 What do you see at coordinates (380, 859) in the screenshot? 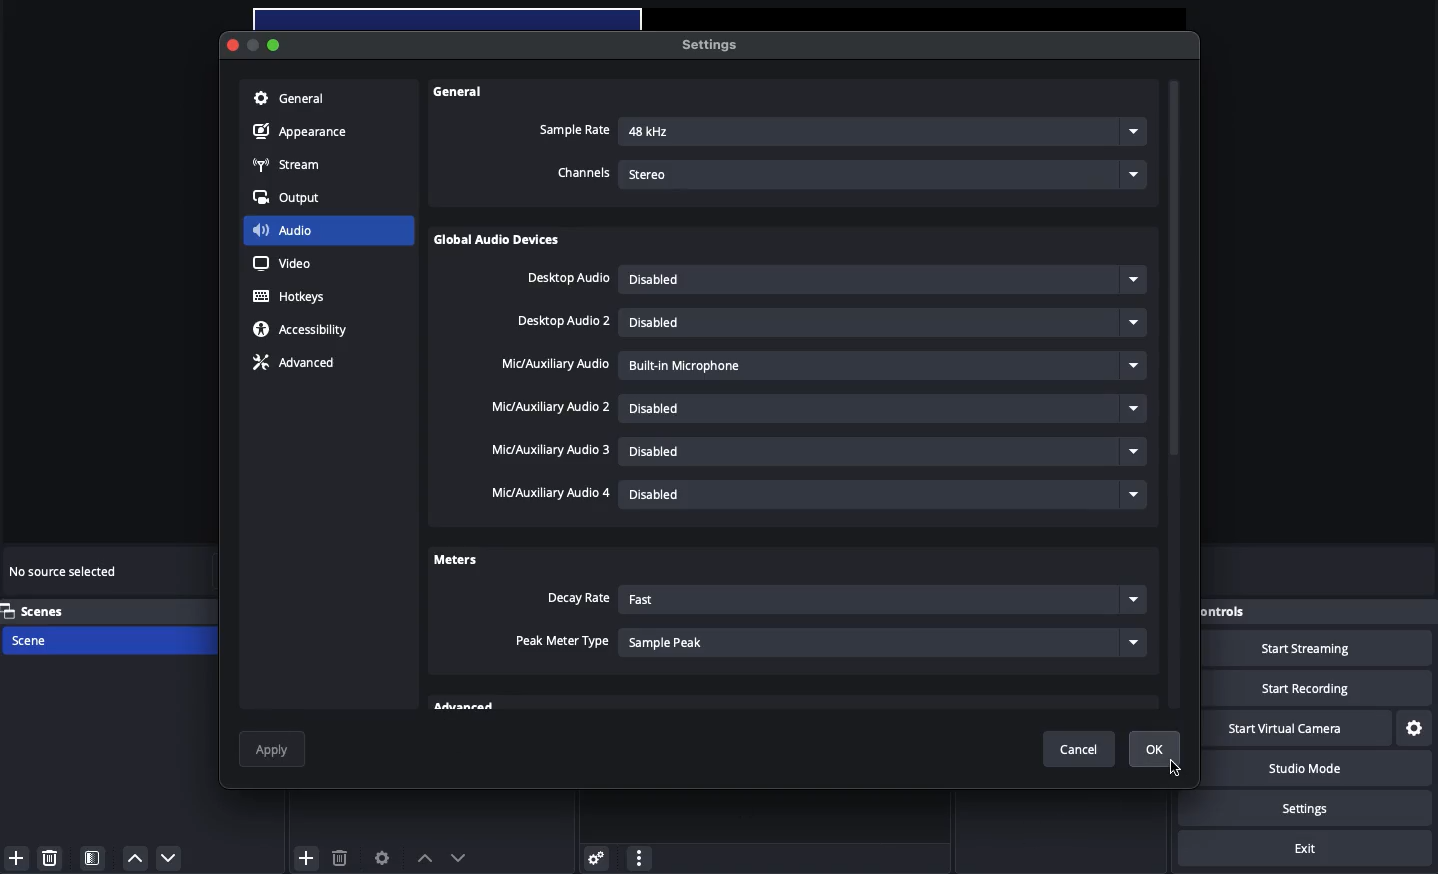
I see `Source preferences` at bounding box center [380, 859].